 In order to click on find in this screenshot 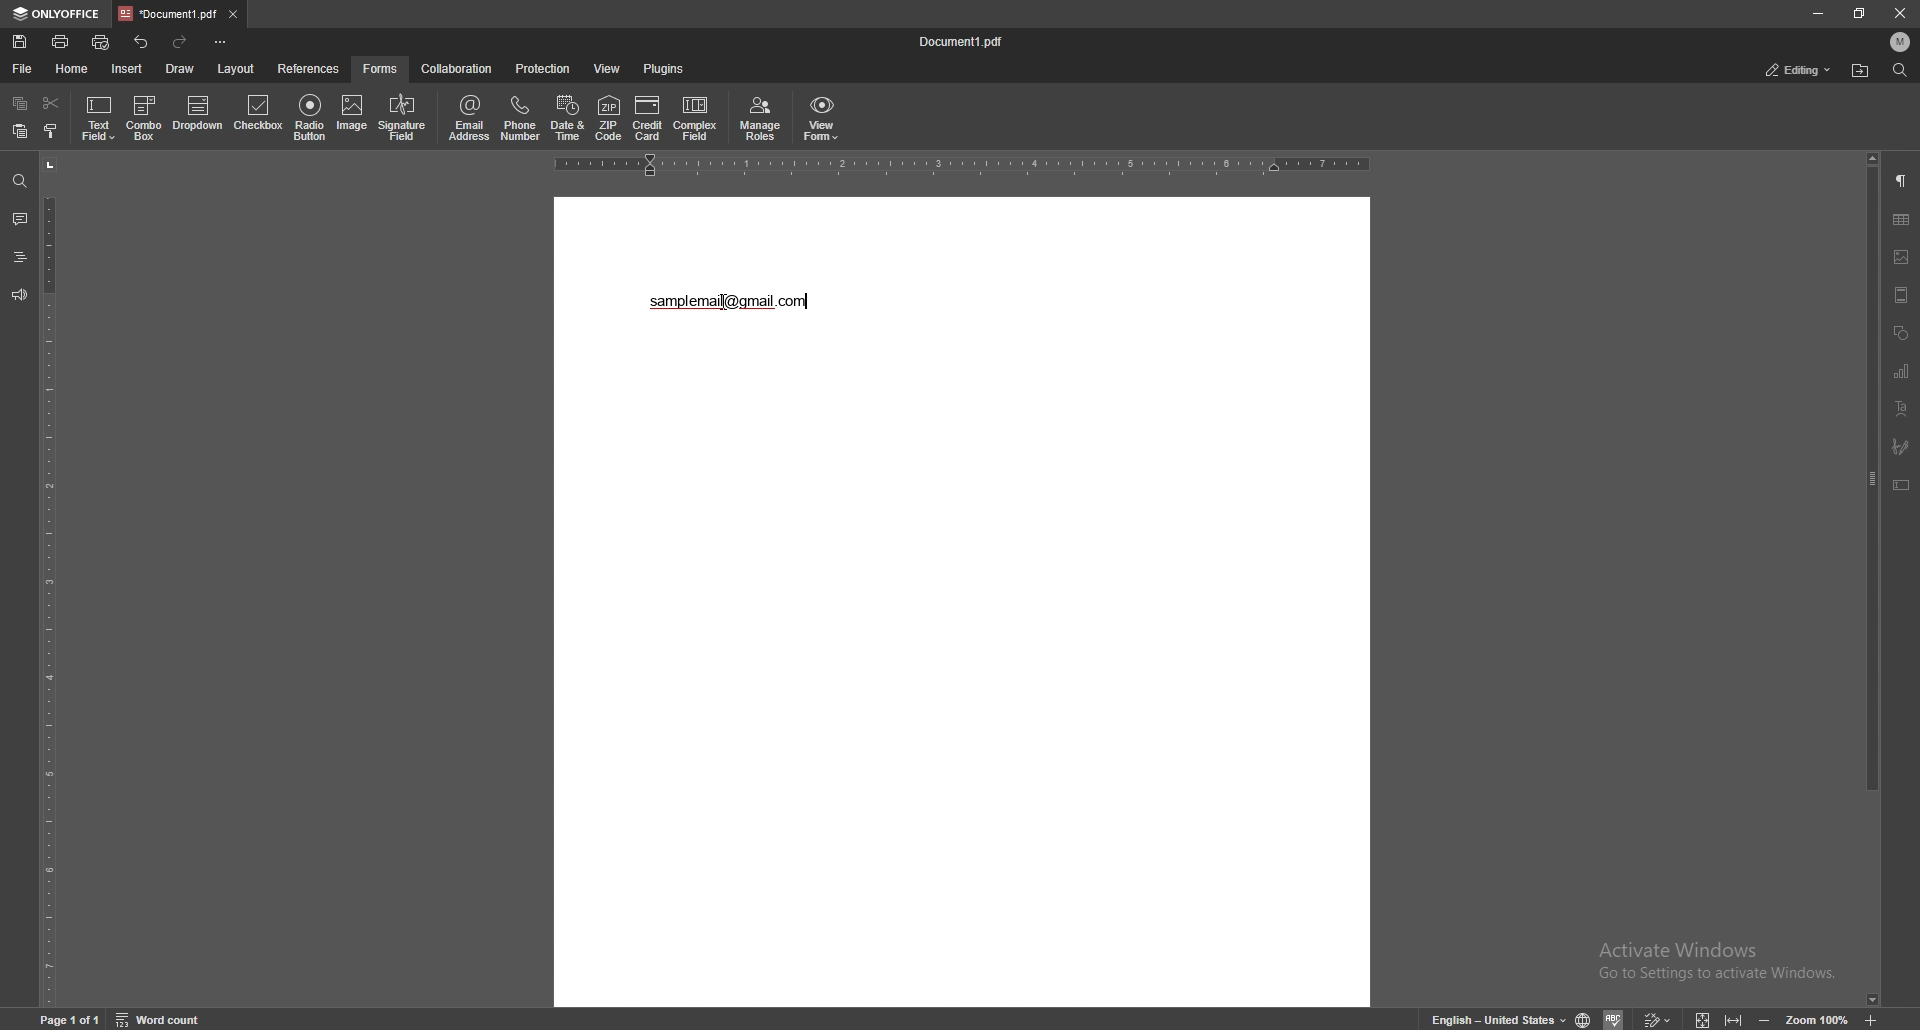, I will do `click(1899, 69)`.